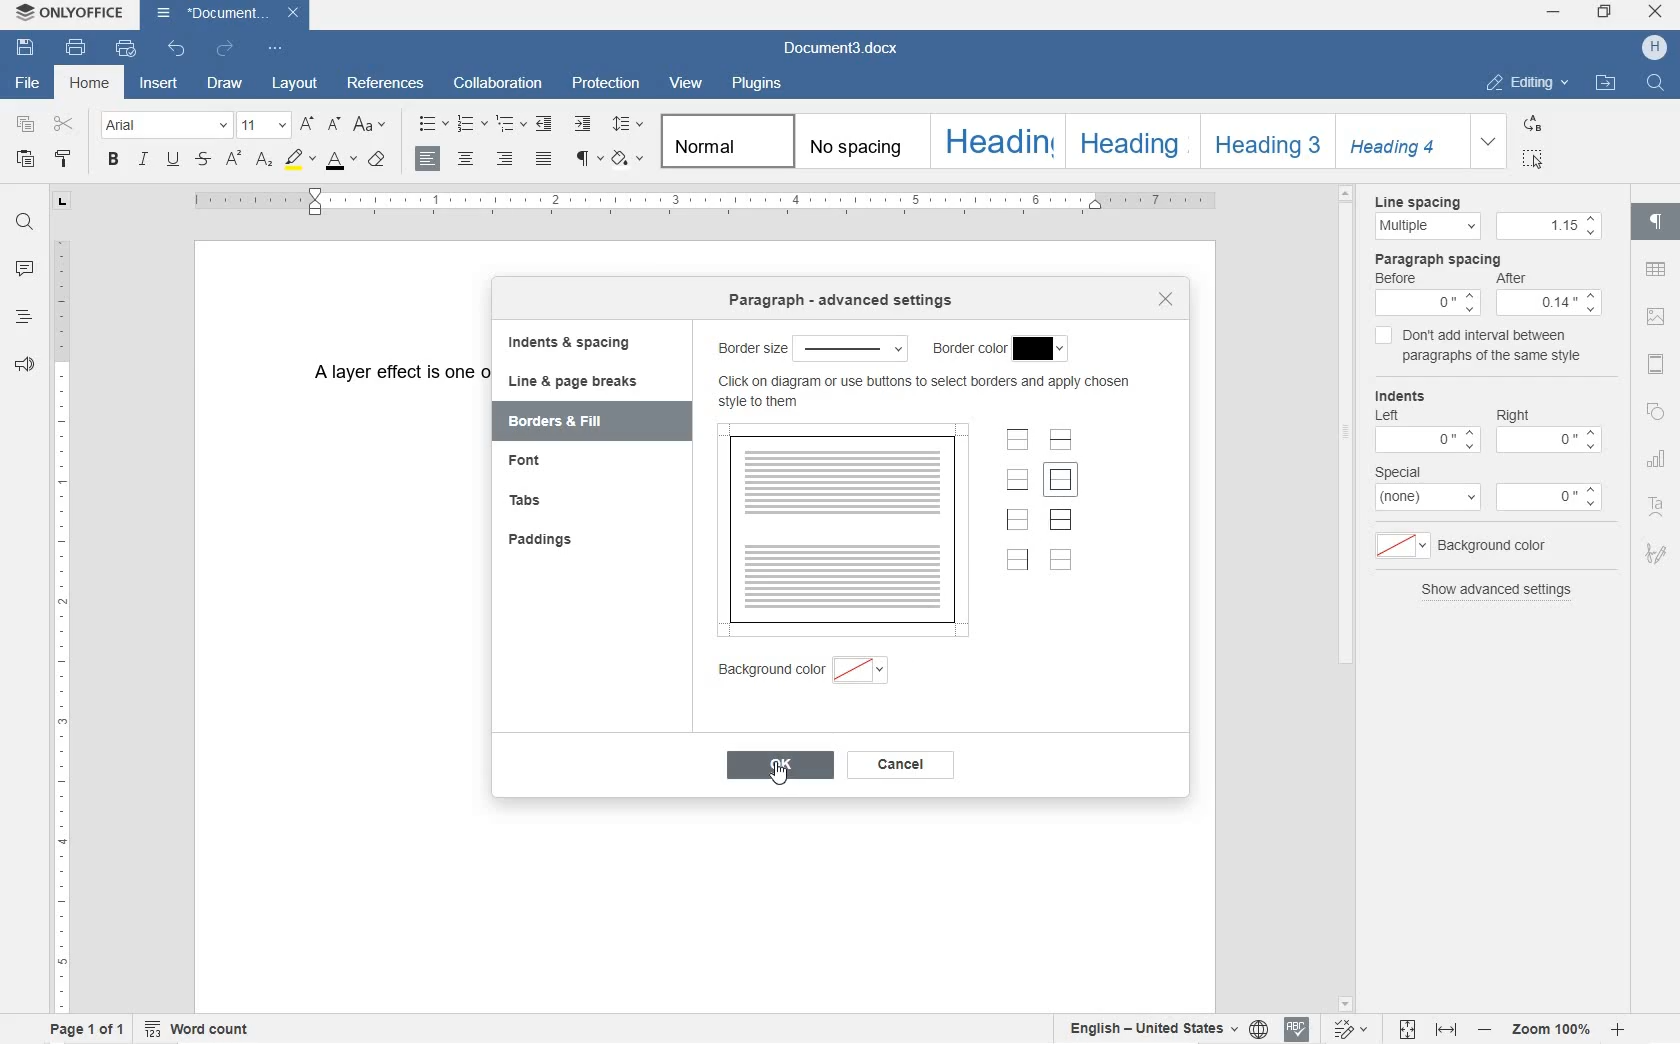  Describe the element at coordinates (1016, 440) in the screenshot. I see `set top border only` at that location.